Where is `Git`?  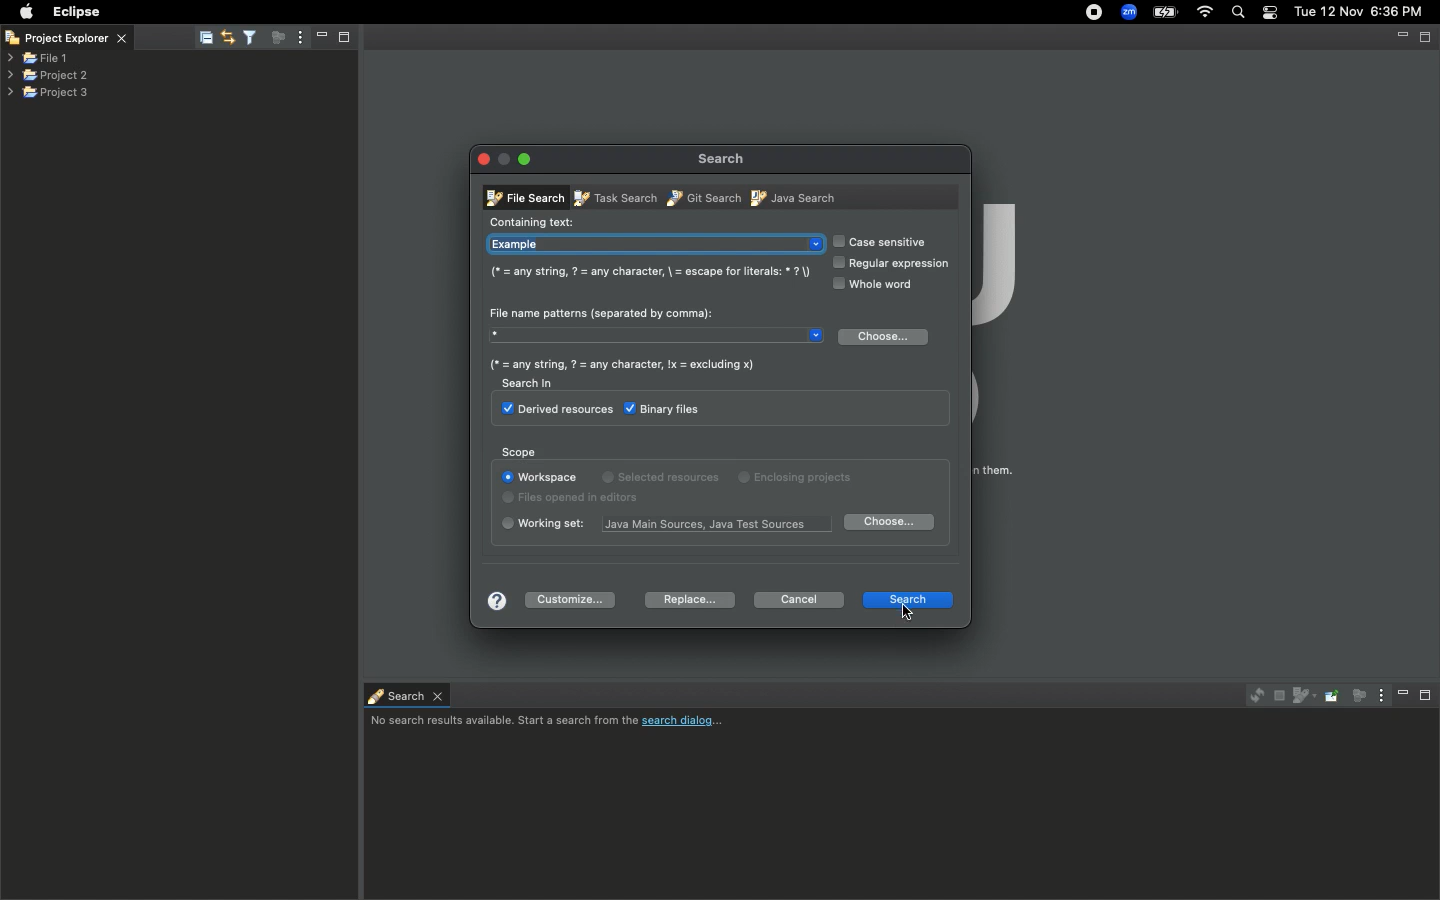 Git is located at coordinates (701, 197).